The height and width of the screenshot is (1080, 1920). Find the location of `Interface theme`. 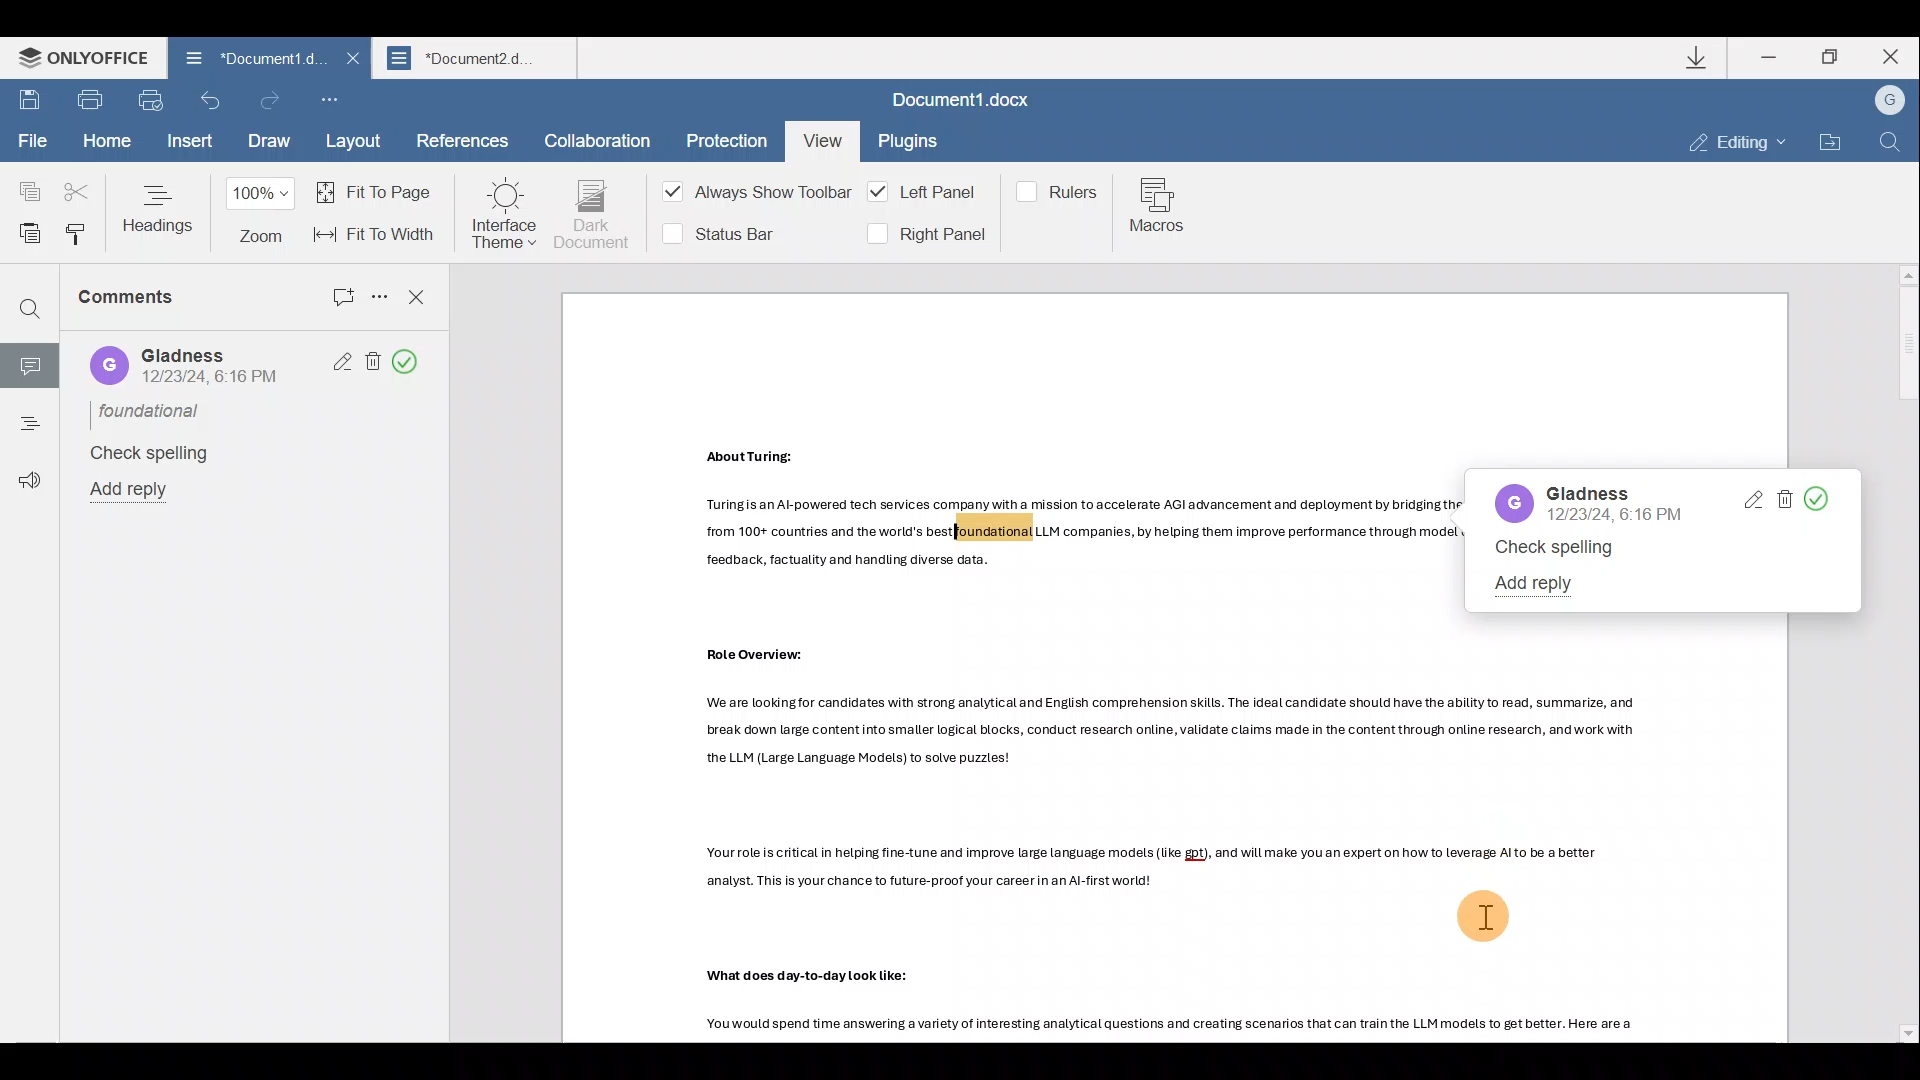

Interface theme is located at coordinates (504, 214).